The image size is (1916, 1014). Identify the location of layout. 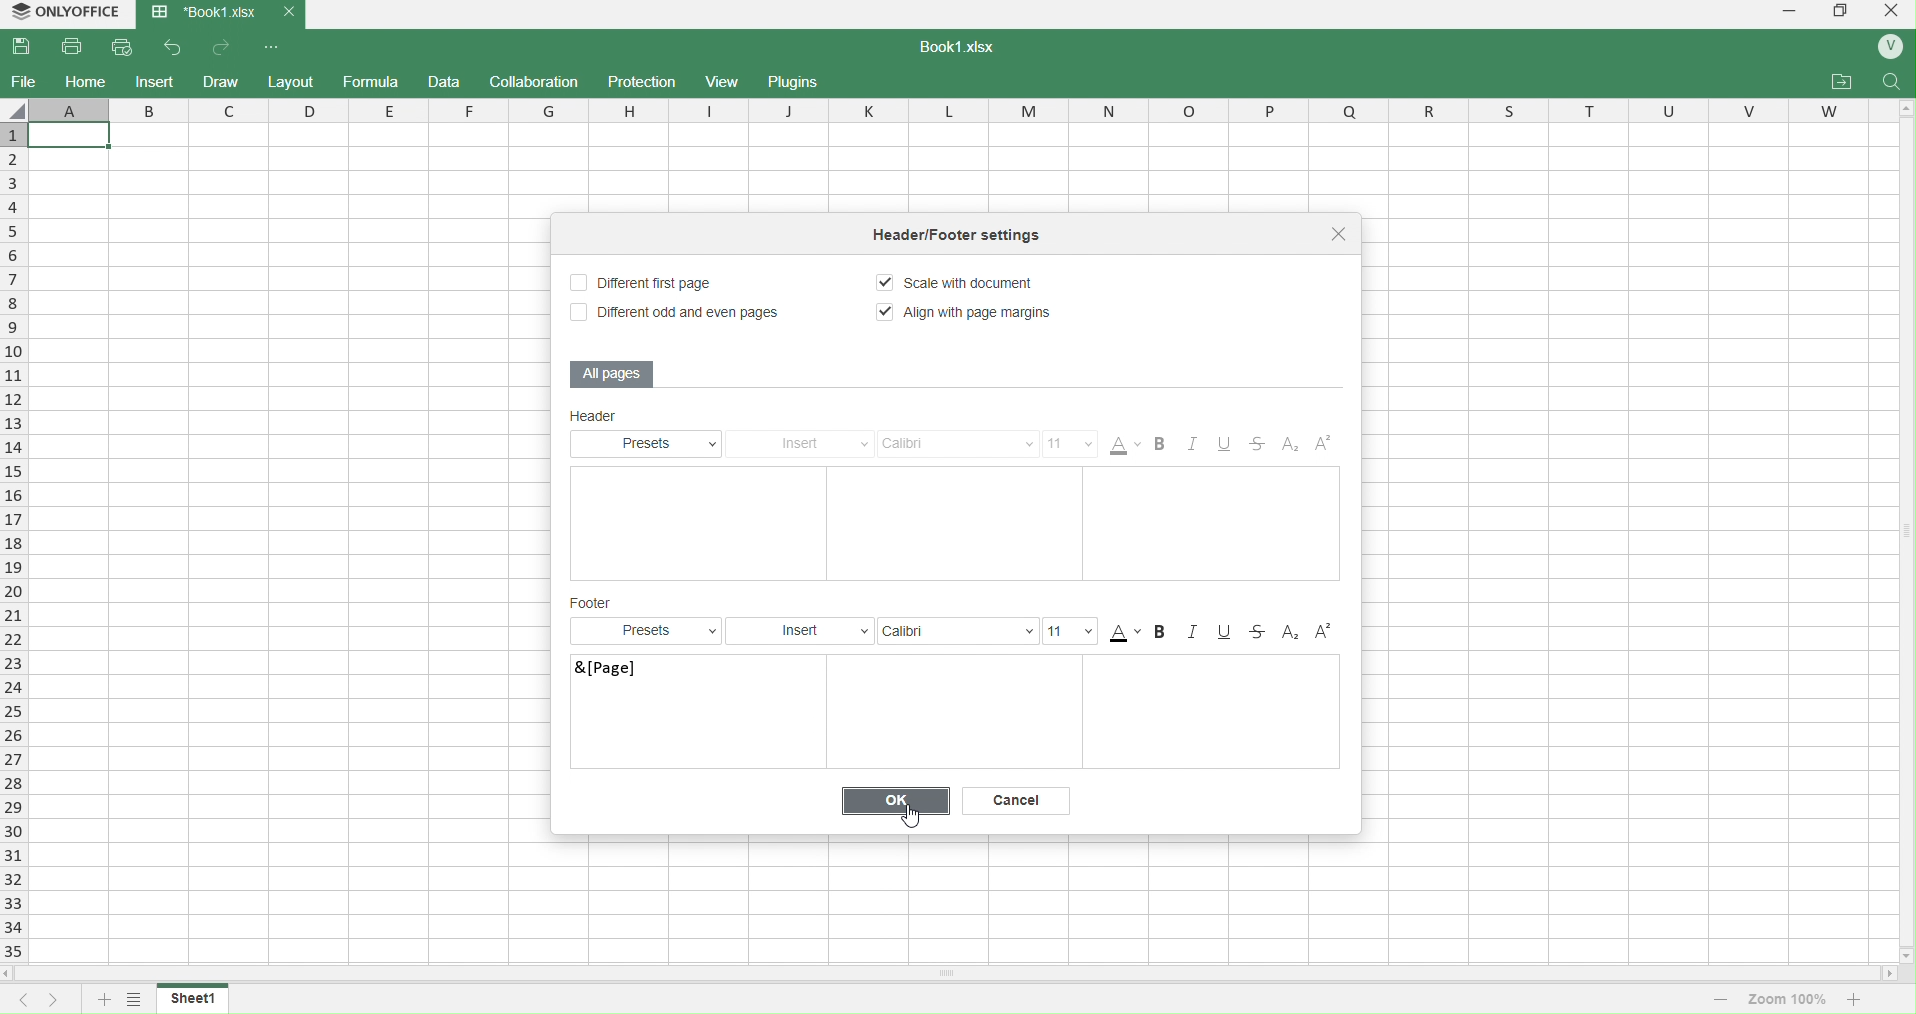
(293, 80).